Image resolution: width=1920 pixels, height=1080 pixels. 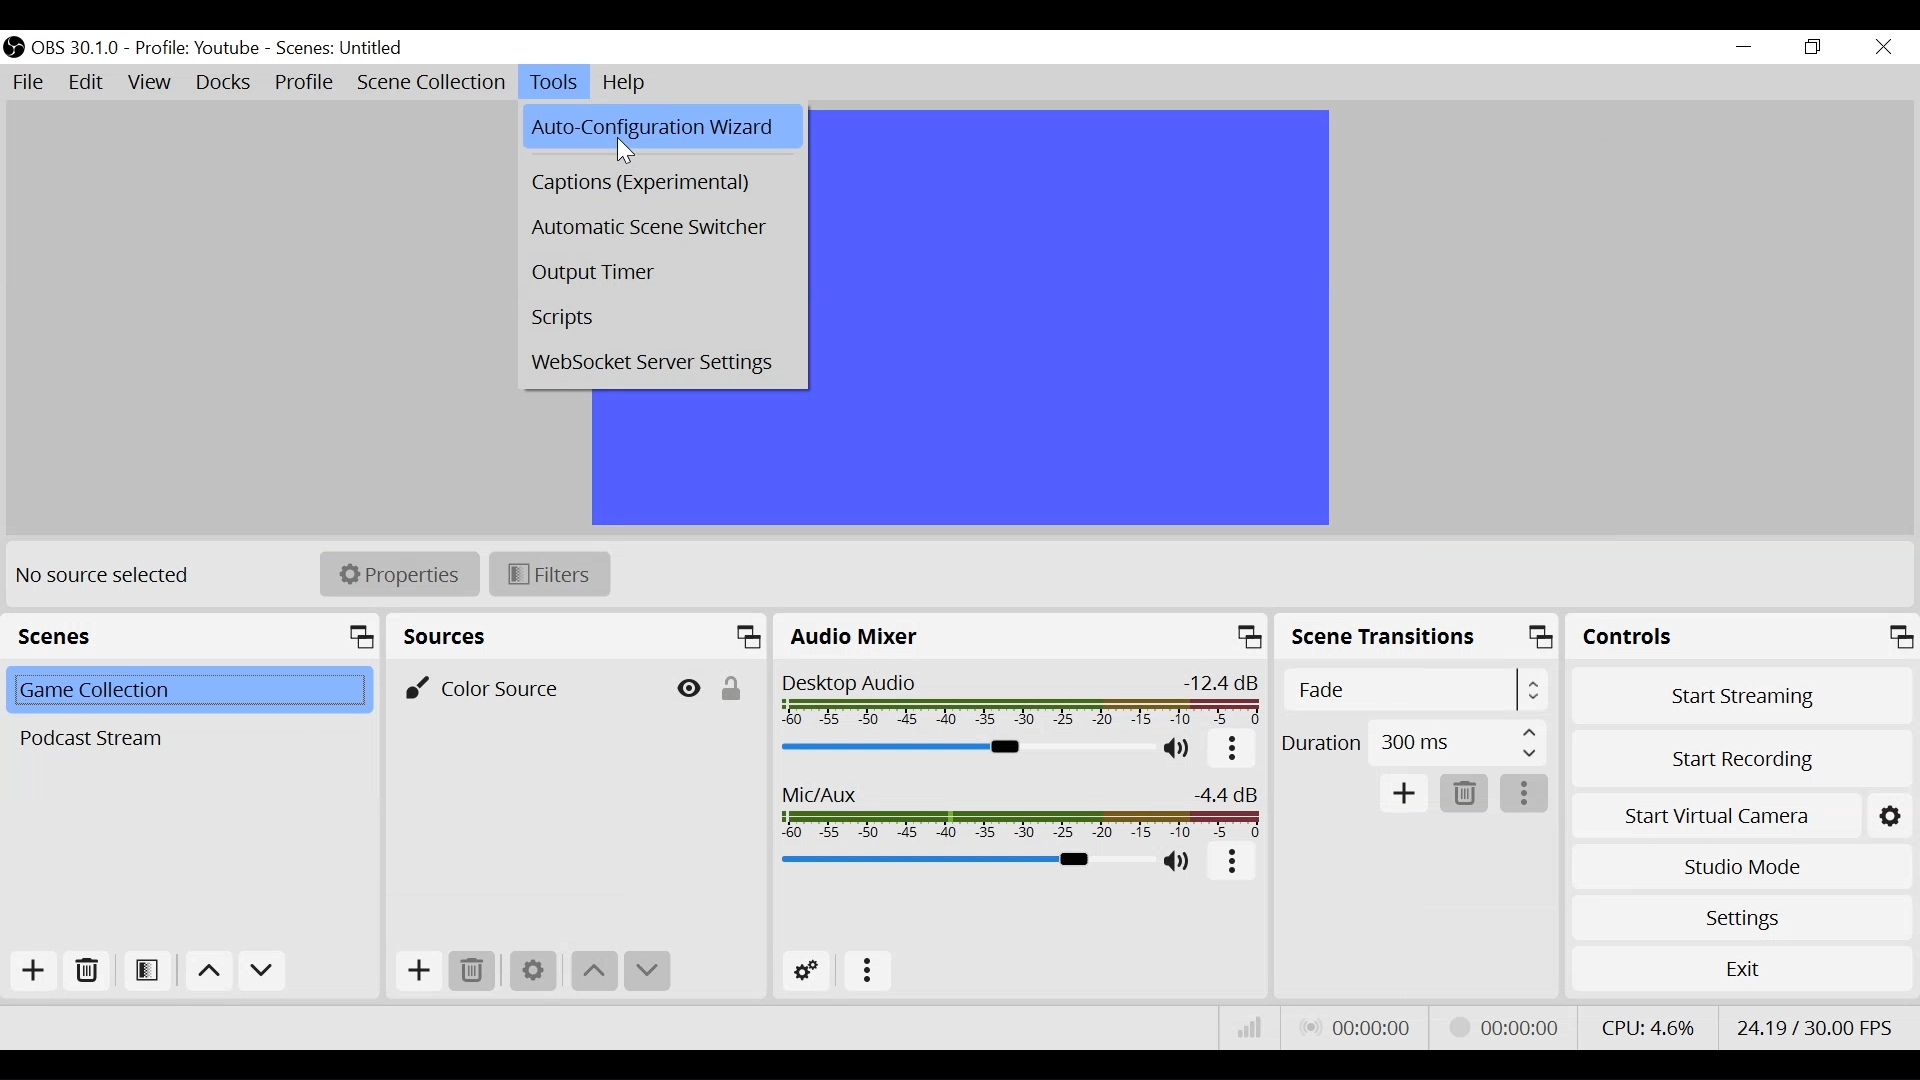 I want to click on Remove, so click(x=475, y=972).